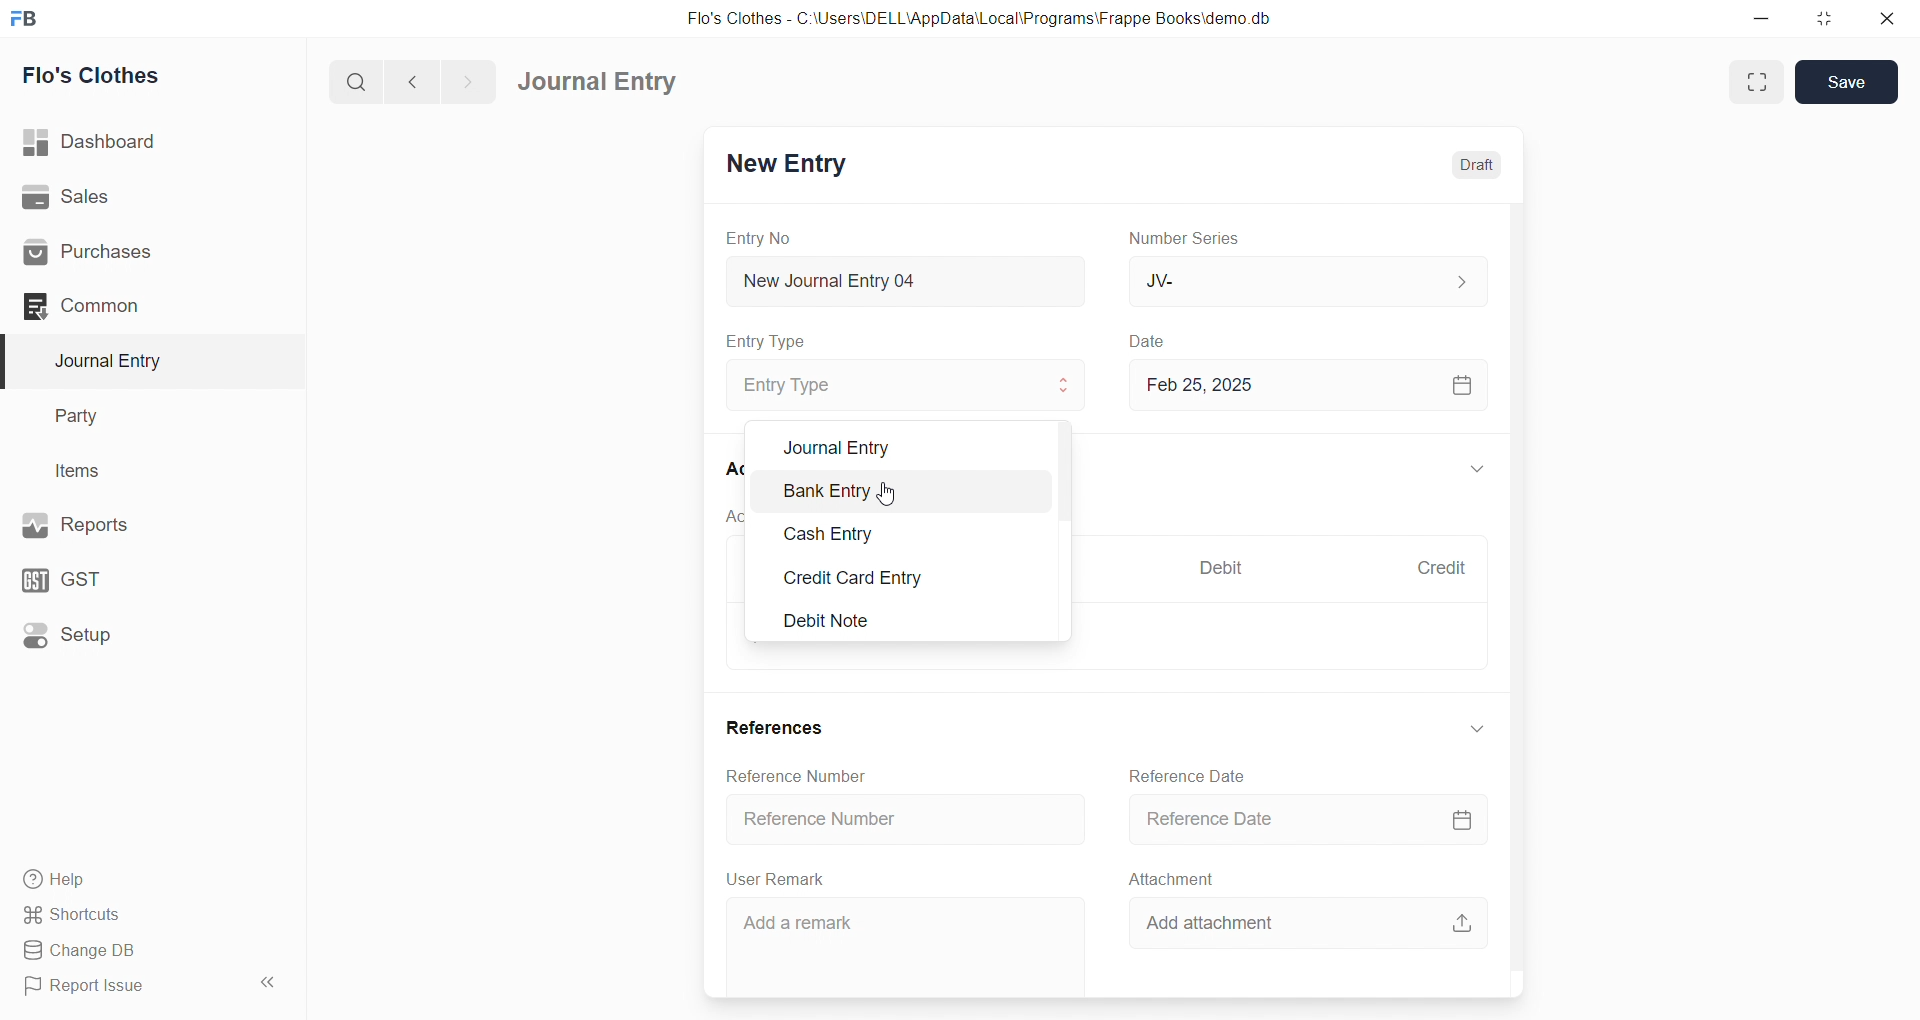 This screenshot has height=1020, width=1920. I want to click on navigate backward, so click(421, 79).